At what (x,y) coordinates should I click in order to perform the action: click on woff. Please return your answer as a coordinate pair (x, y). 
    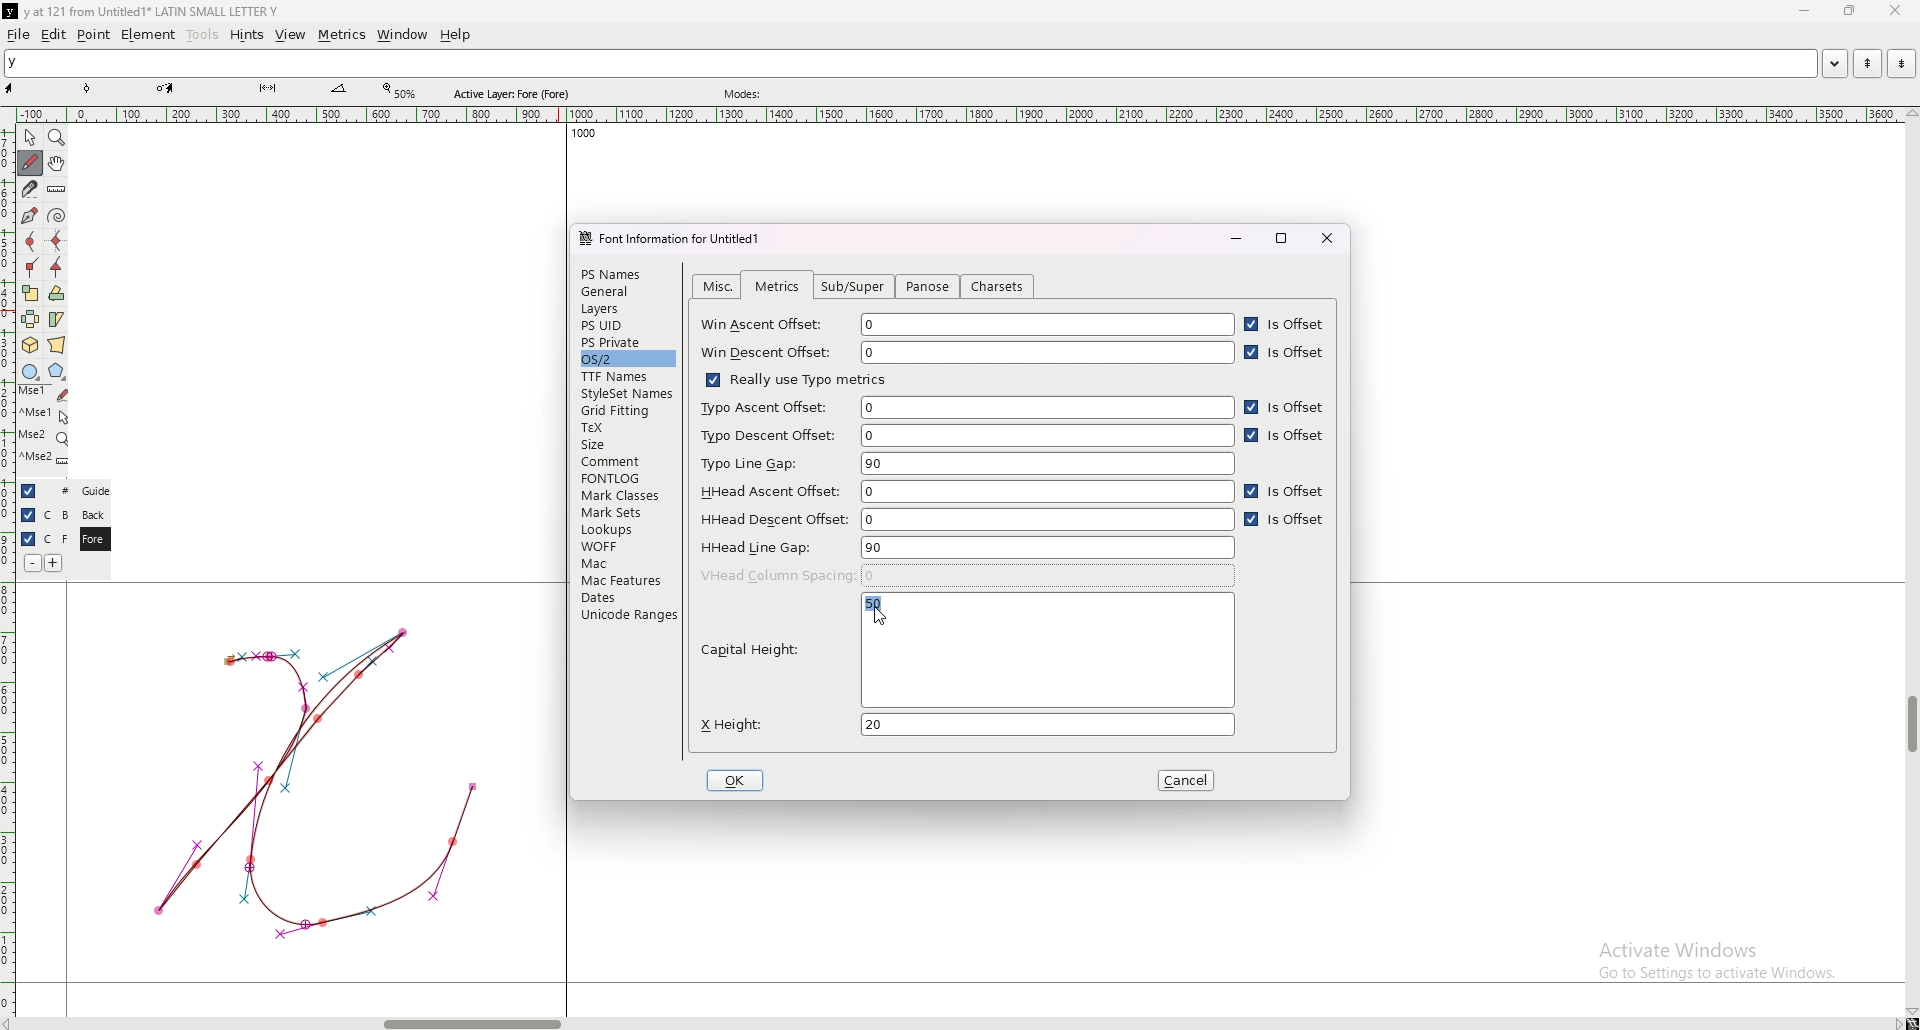
    Looking at the image, I should click on (625, 546).